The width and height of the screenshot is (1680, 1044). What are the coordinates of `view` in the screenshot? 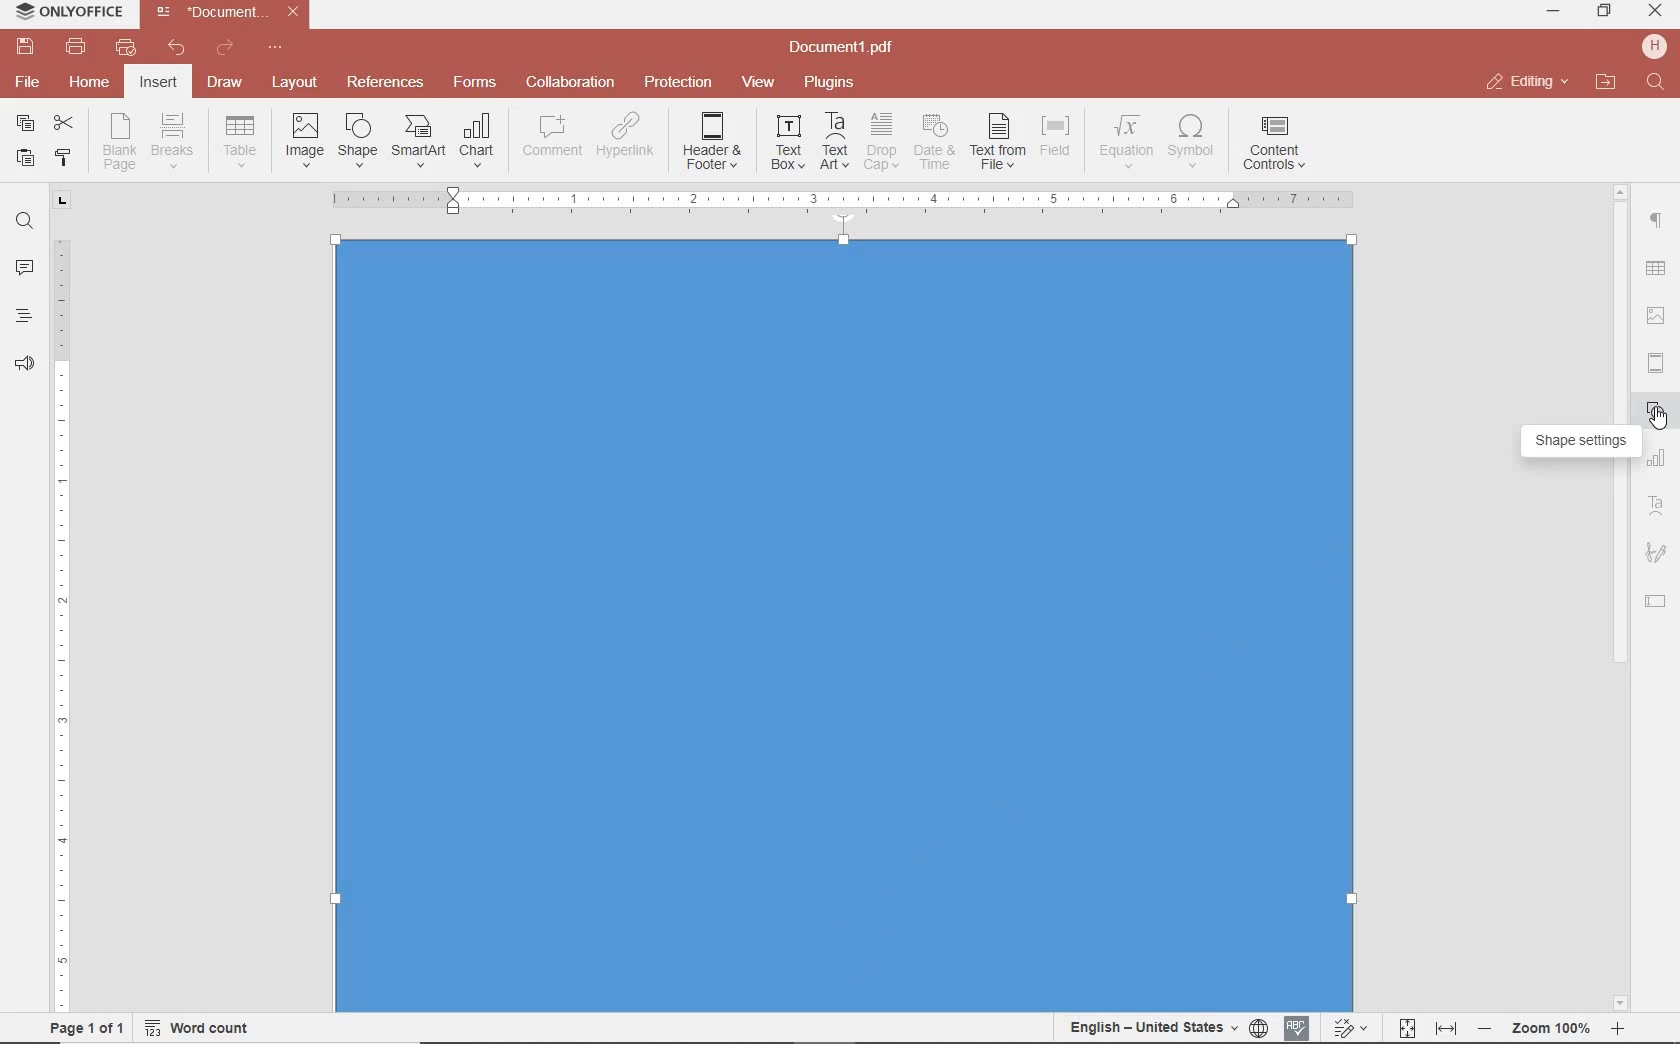 It's located at (758, 83).